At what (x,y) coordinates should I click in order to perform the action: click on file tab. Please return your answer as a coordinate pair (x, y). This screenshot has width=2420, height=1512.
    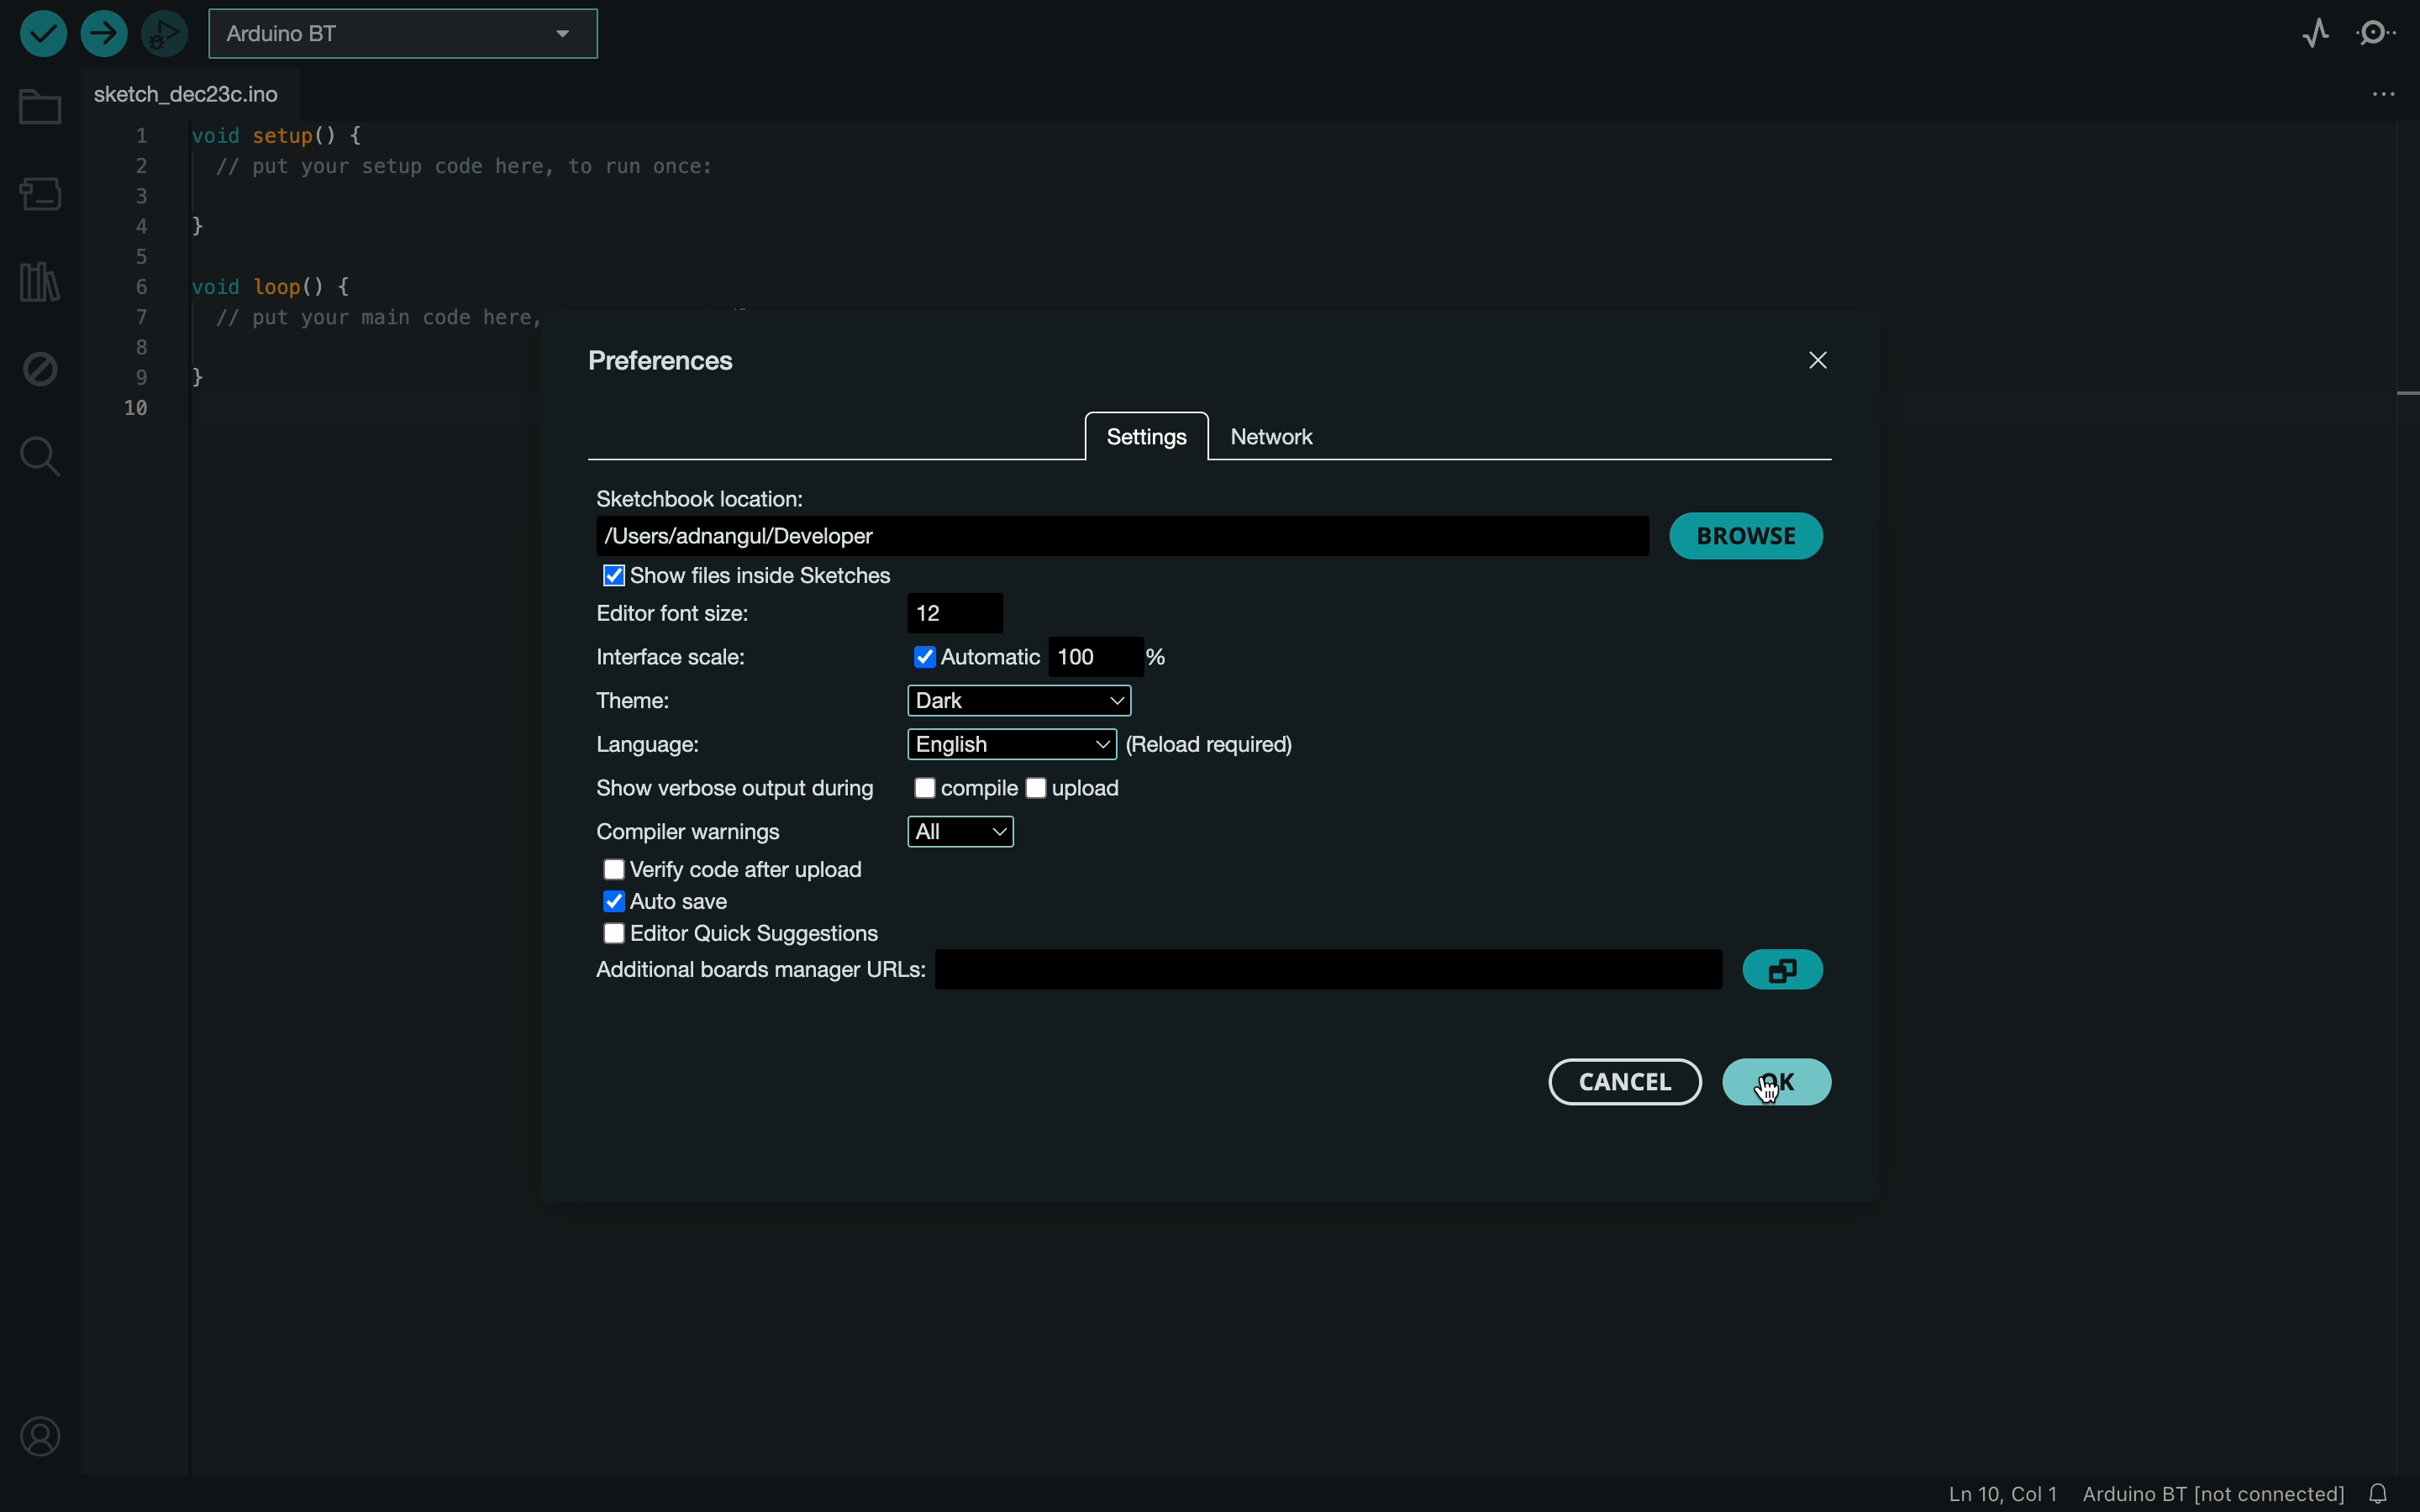
    Looking at the image, I should click on (206, 92).